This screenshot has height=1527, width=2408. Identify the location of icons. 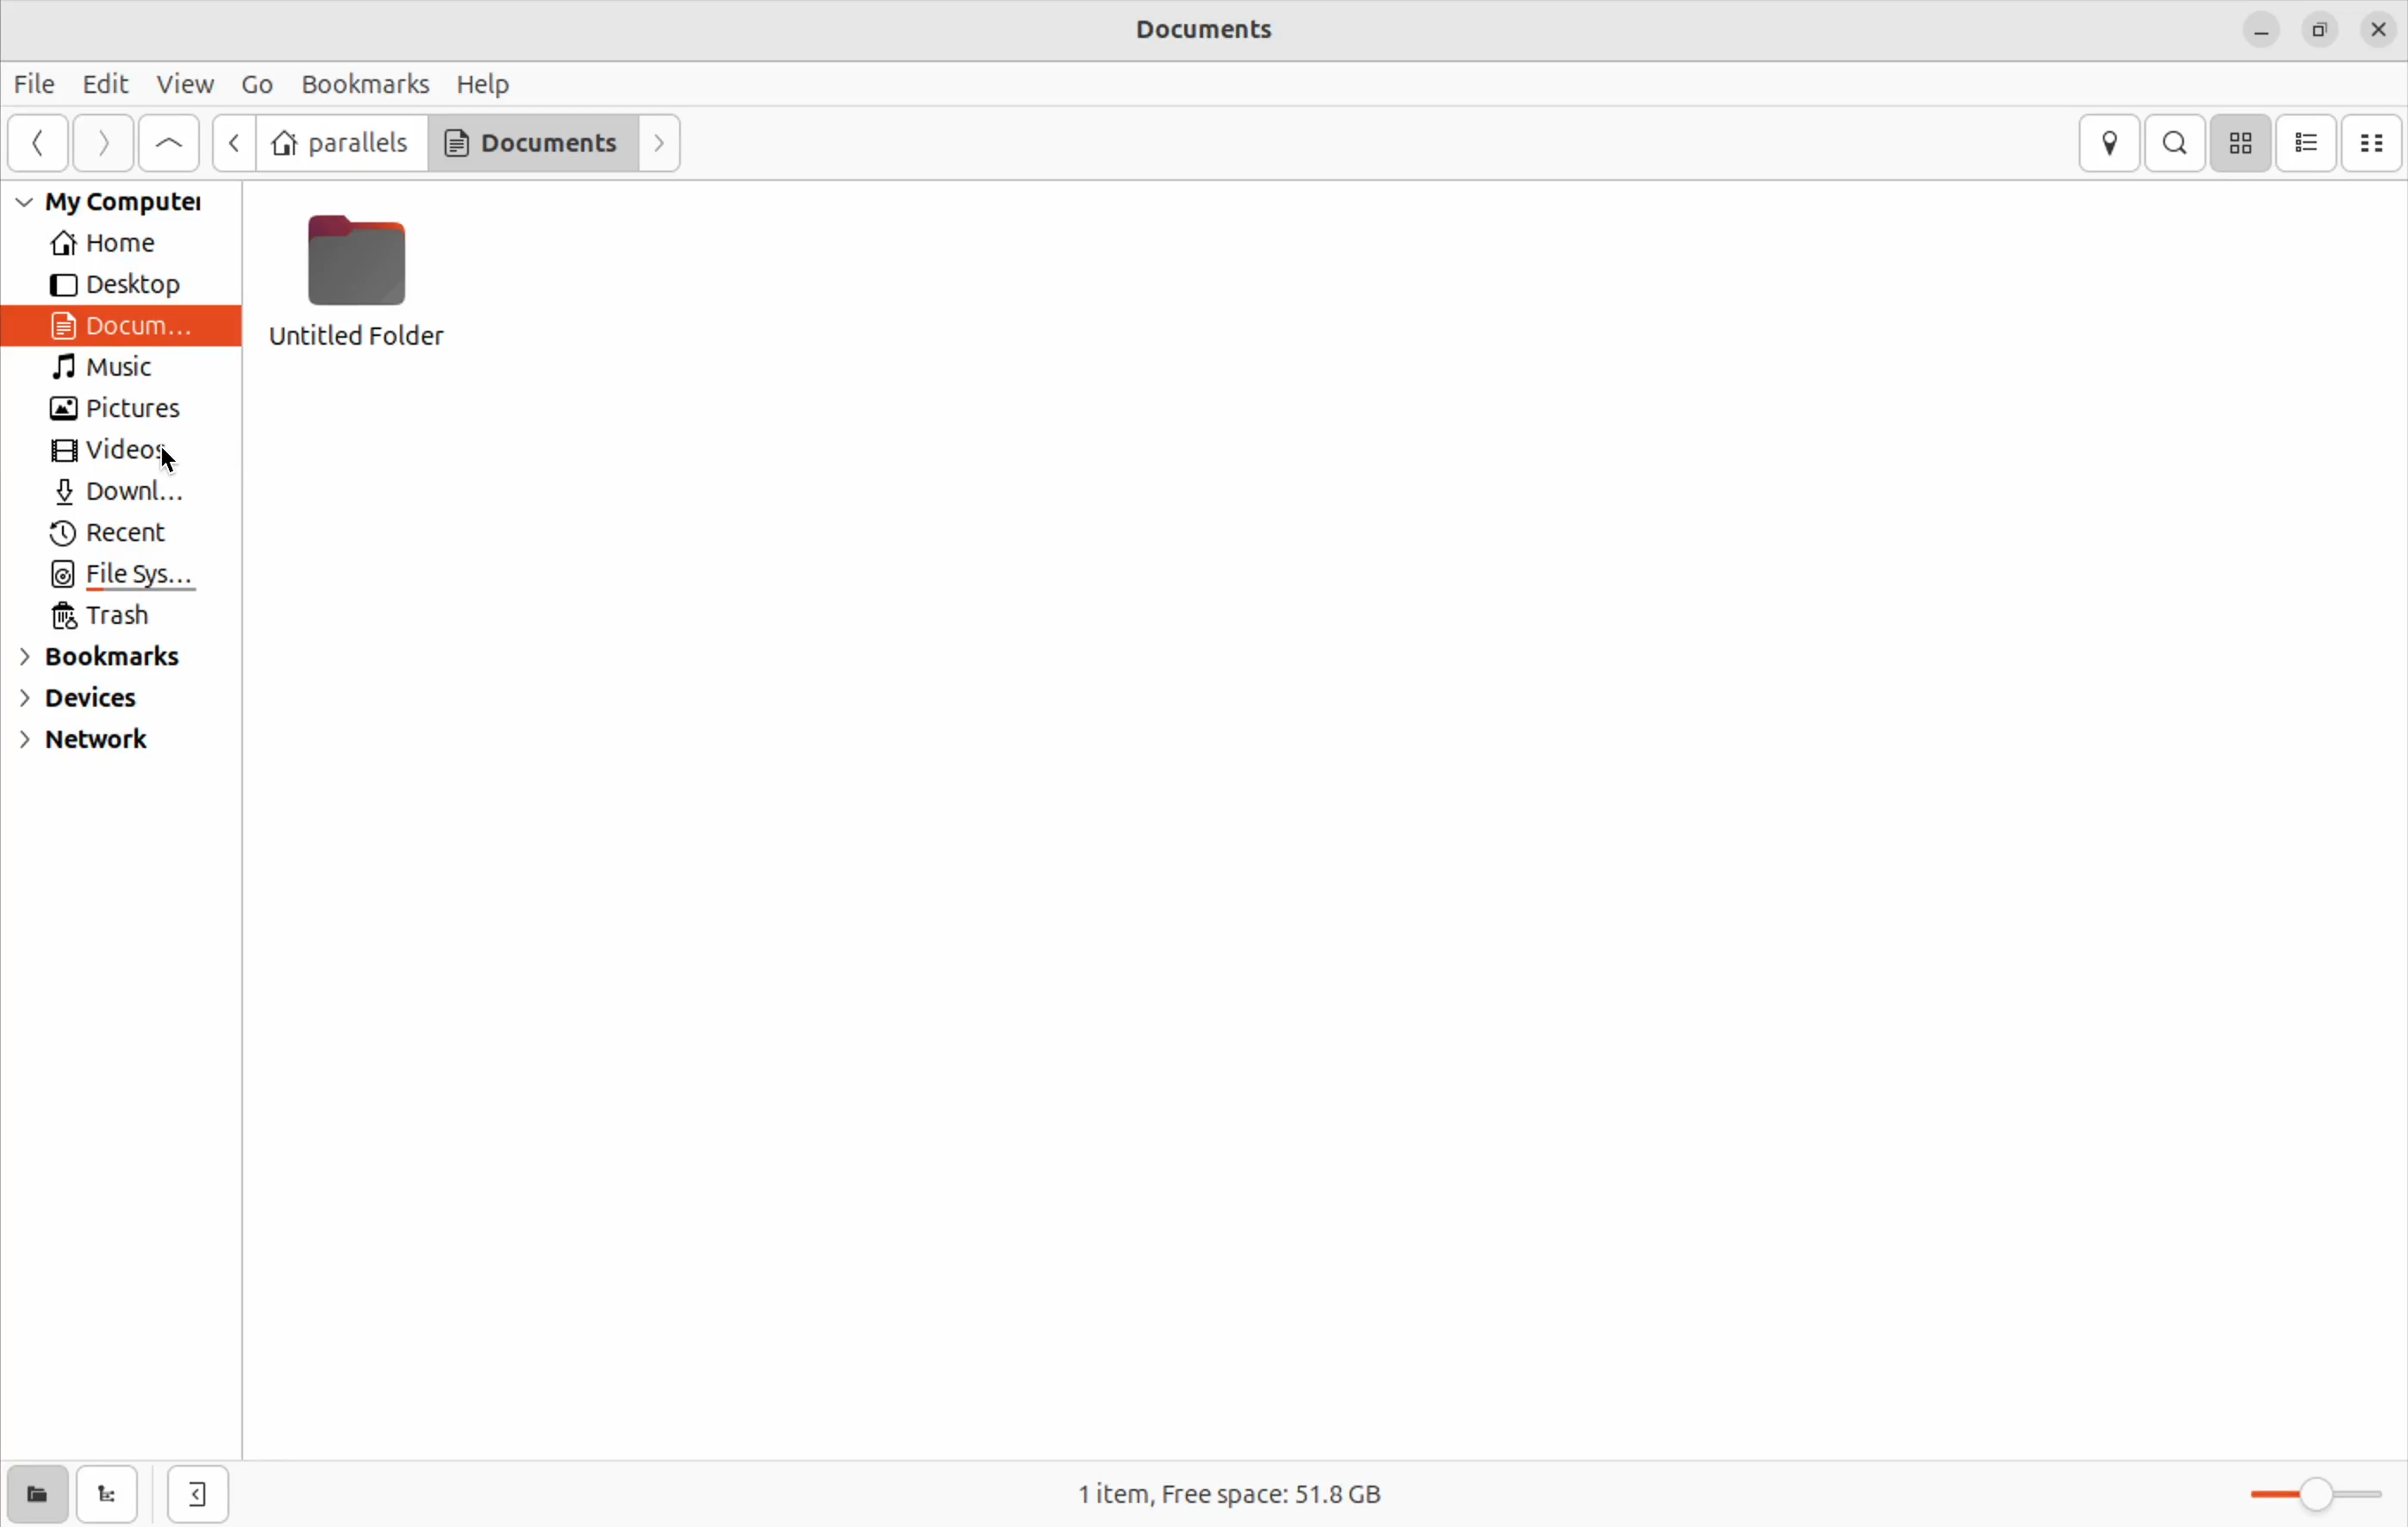
(2240, 141).